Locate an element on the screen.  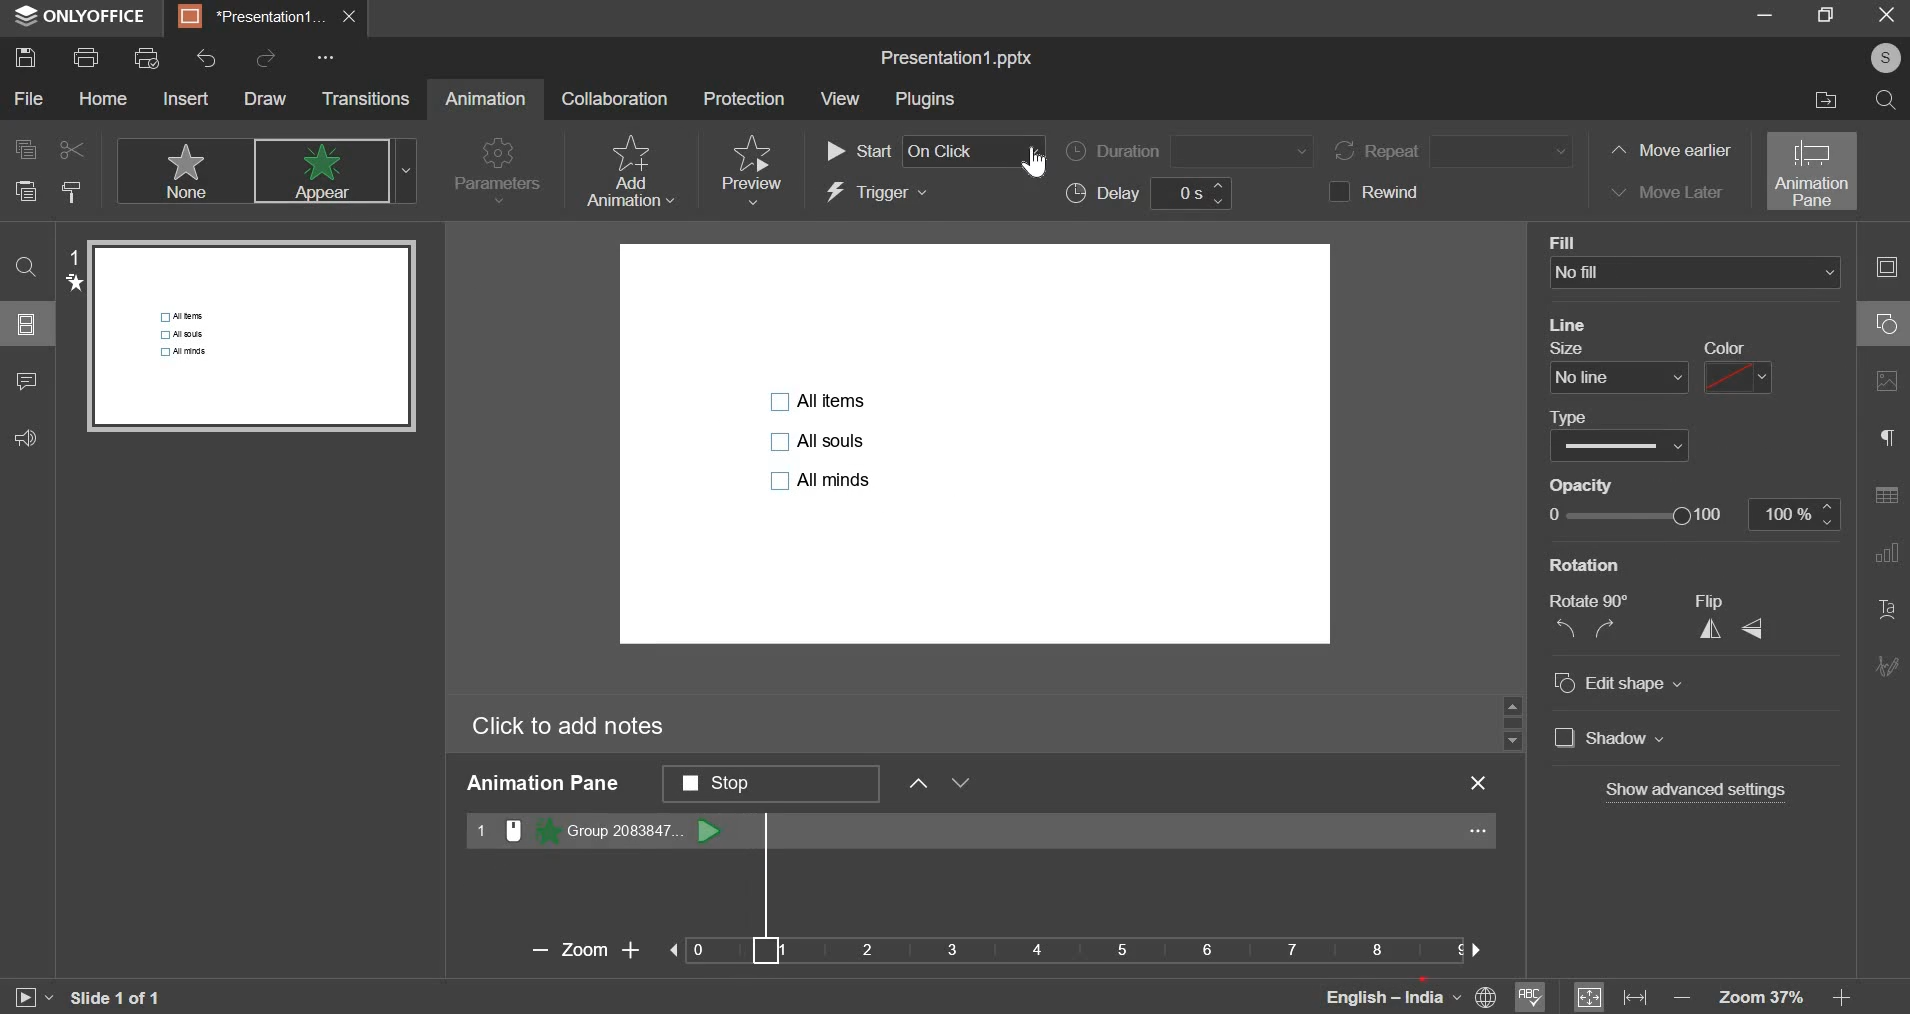
onlyoffice is located at coordinates (82, 17).